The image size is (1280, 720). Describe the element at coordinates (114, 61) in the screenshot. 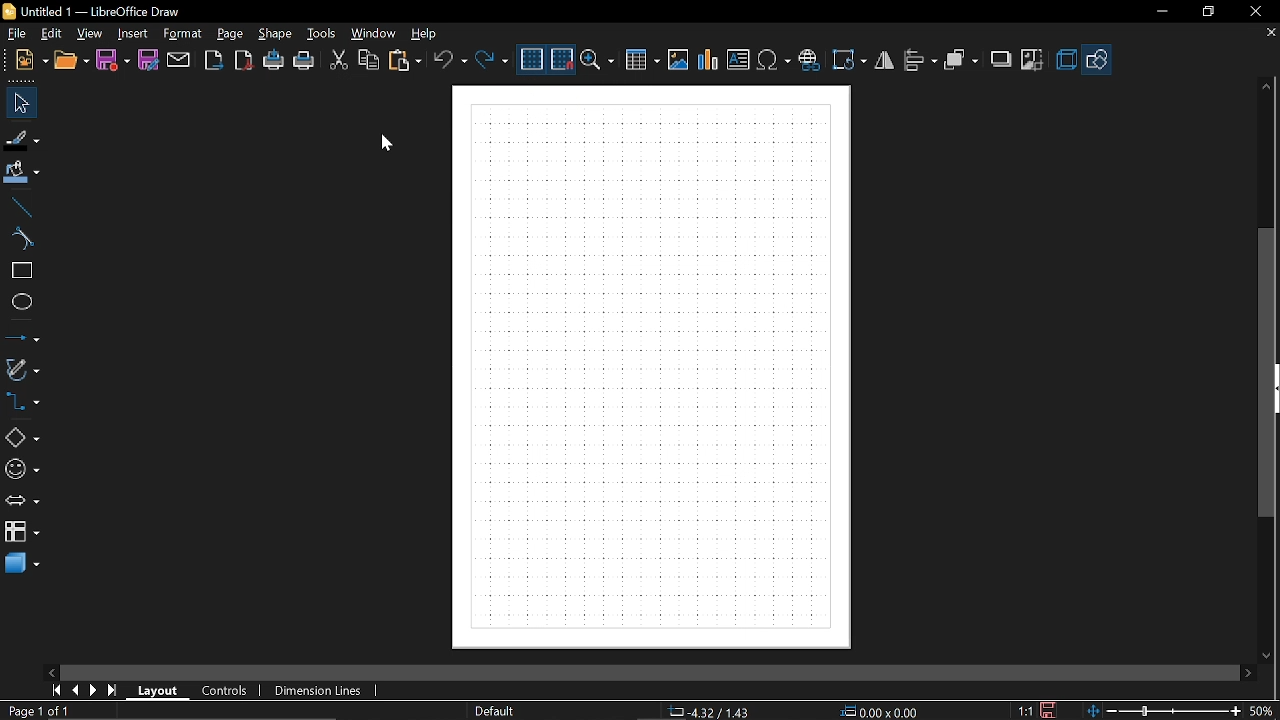

I see `save` at that location.